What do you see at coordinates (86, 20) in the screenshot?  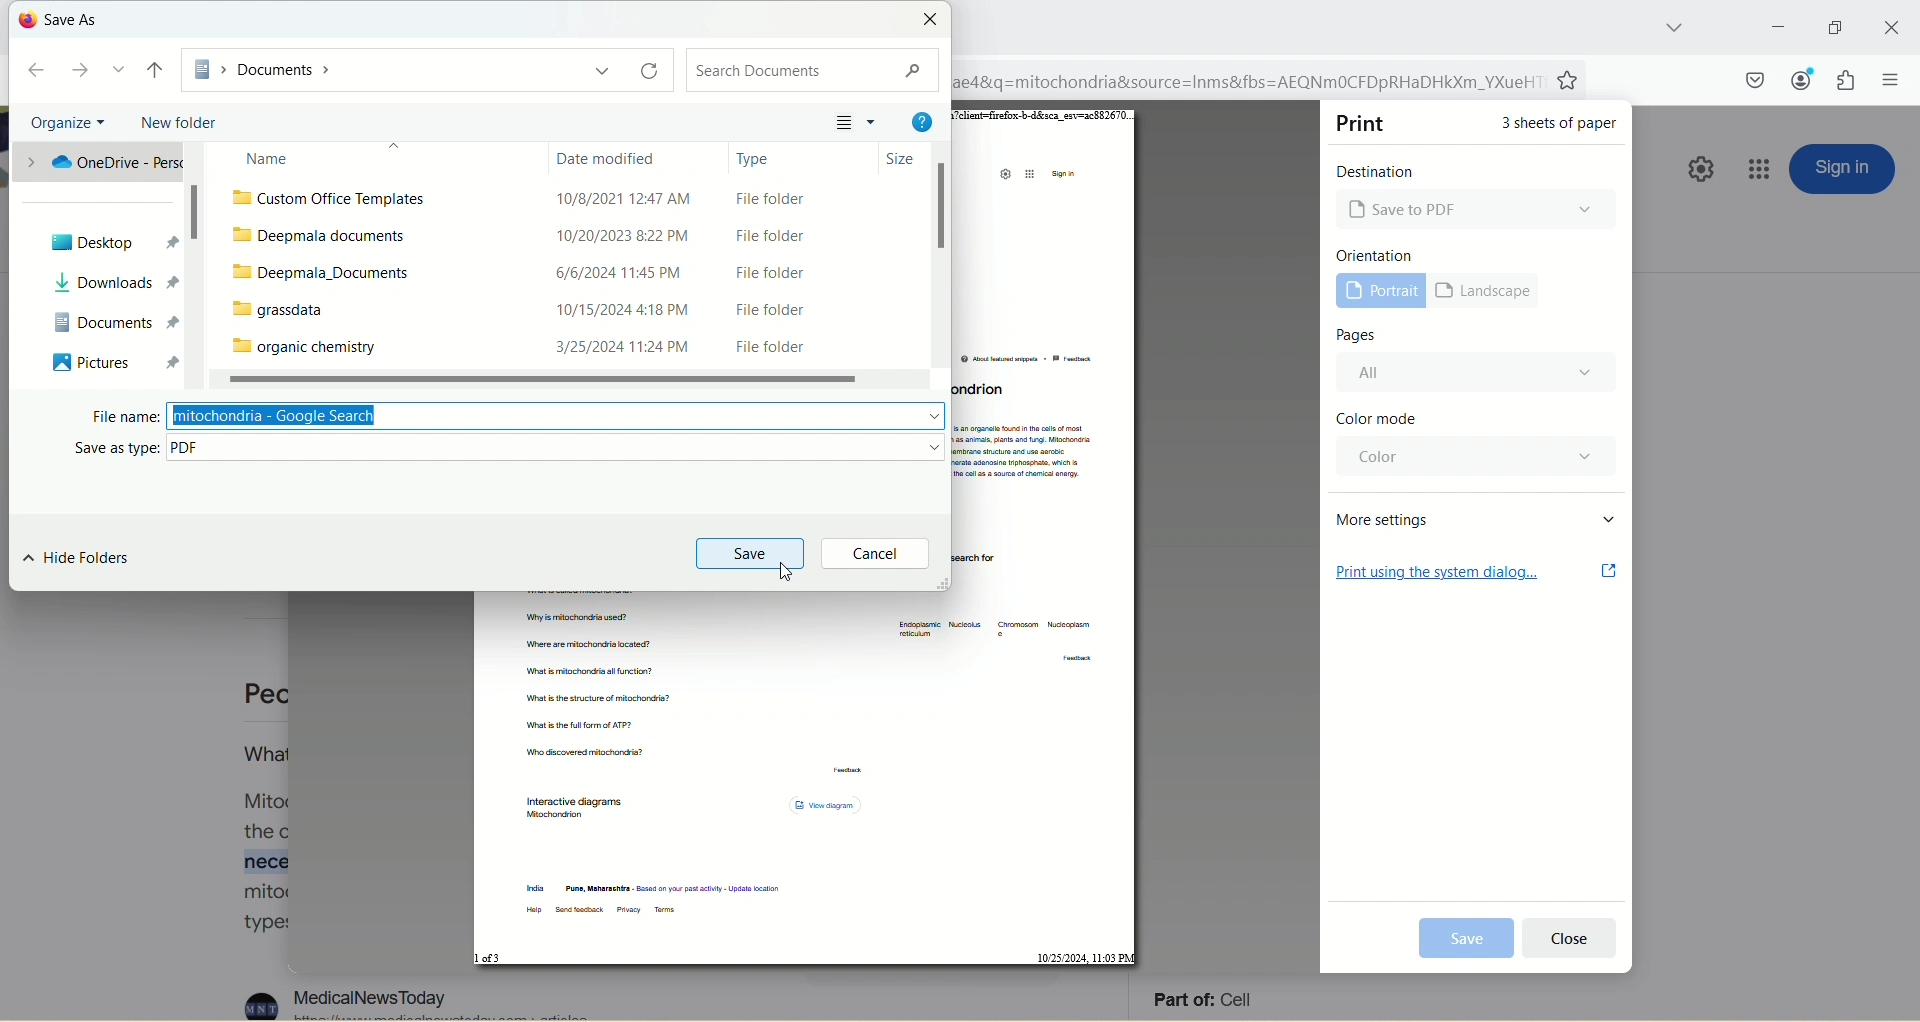 I see `save as` at bounding box center [86, 20].